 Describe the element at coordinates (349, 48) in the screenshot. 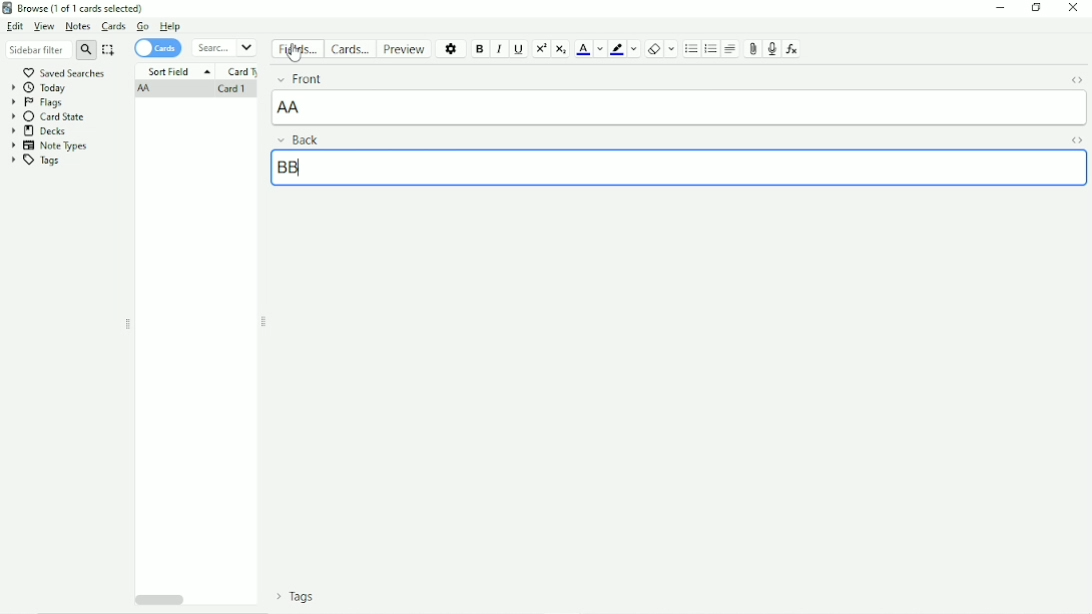

I see `Cards` at that location.